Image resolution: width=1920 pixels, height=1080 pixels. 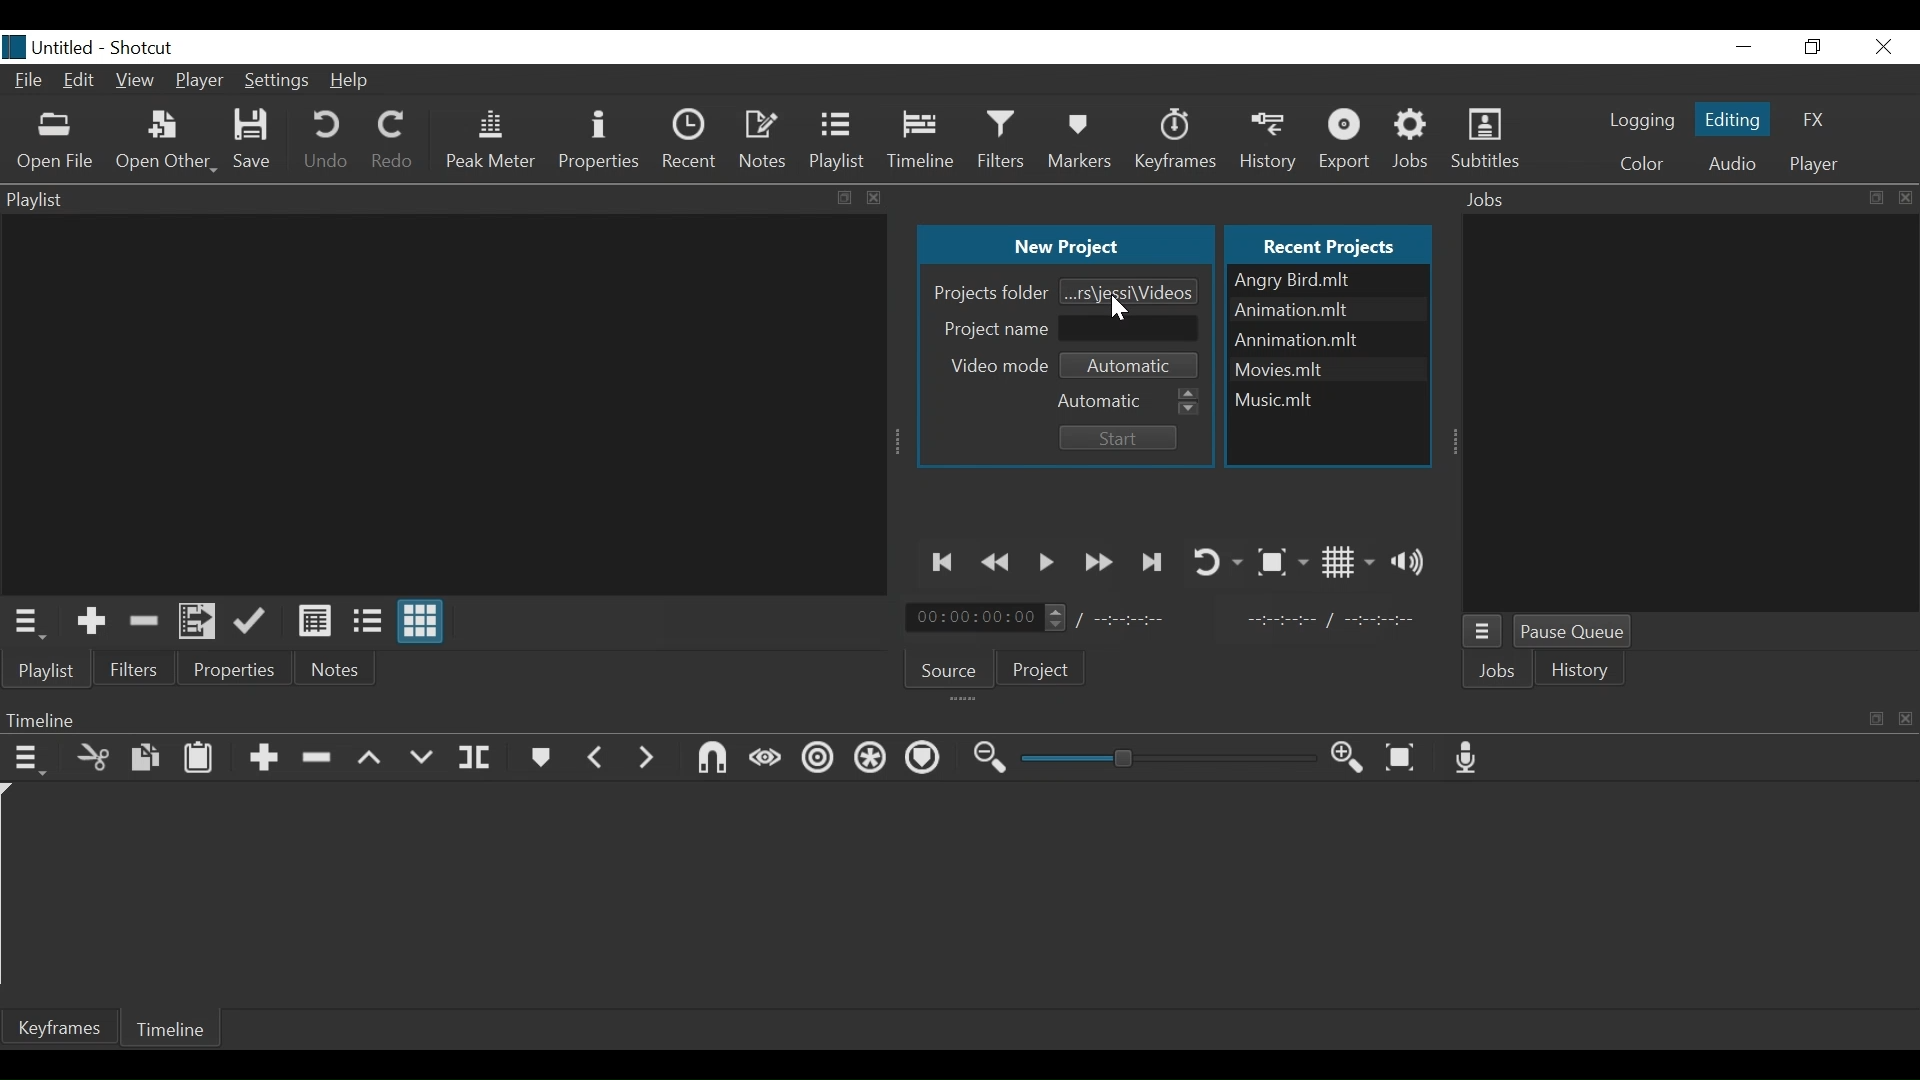 I want to click on istory, so click(x=1585, y=670).